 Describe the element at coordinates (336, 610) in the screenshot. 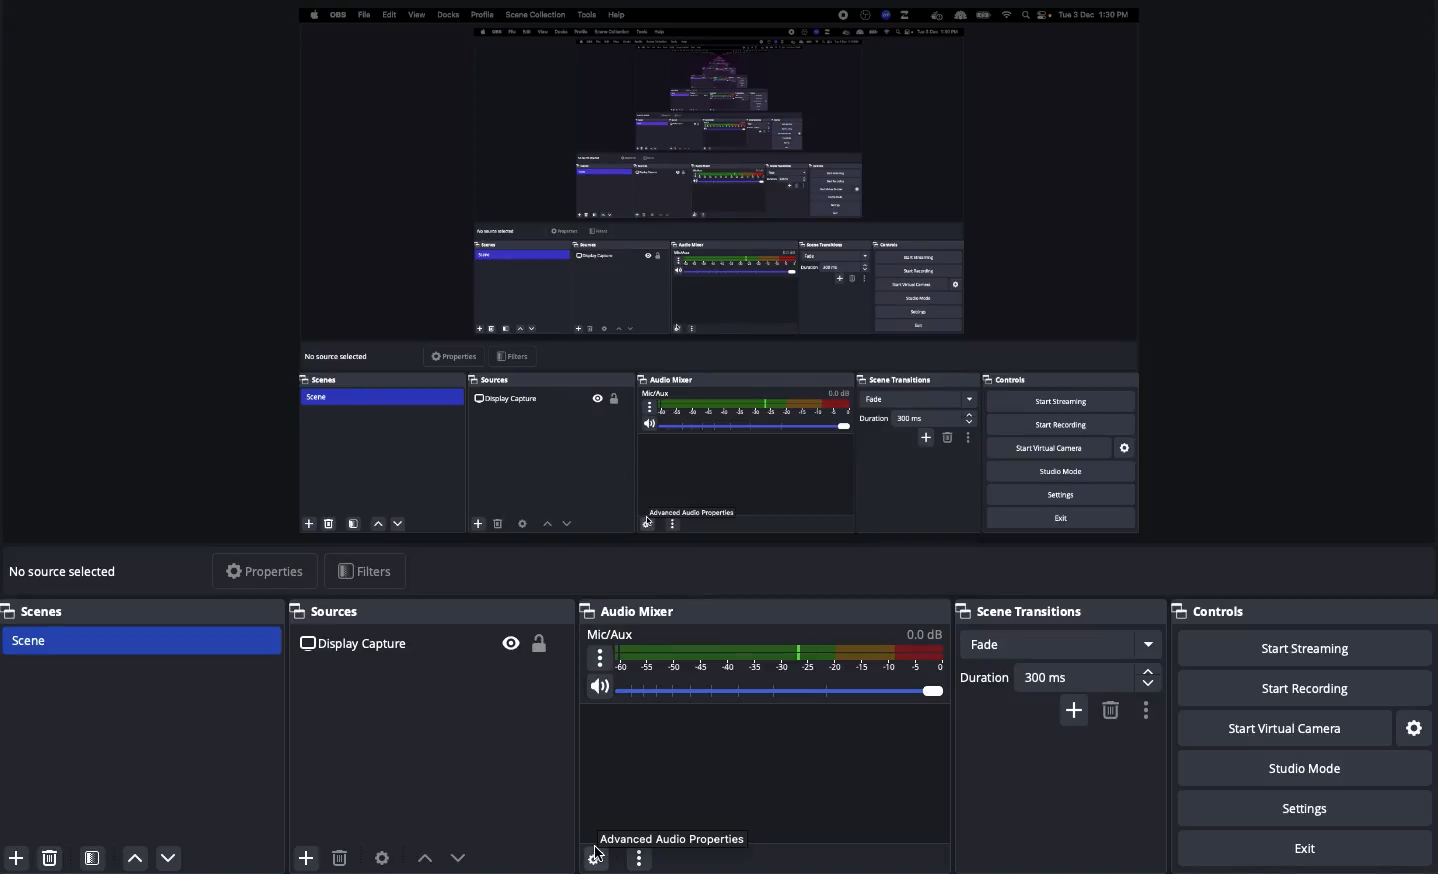

I see `Sources` at that location.